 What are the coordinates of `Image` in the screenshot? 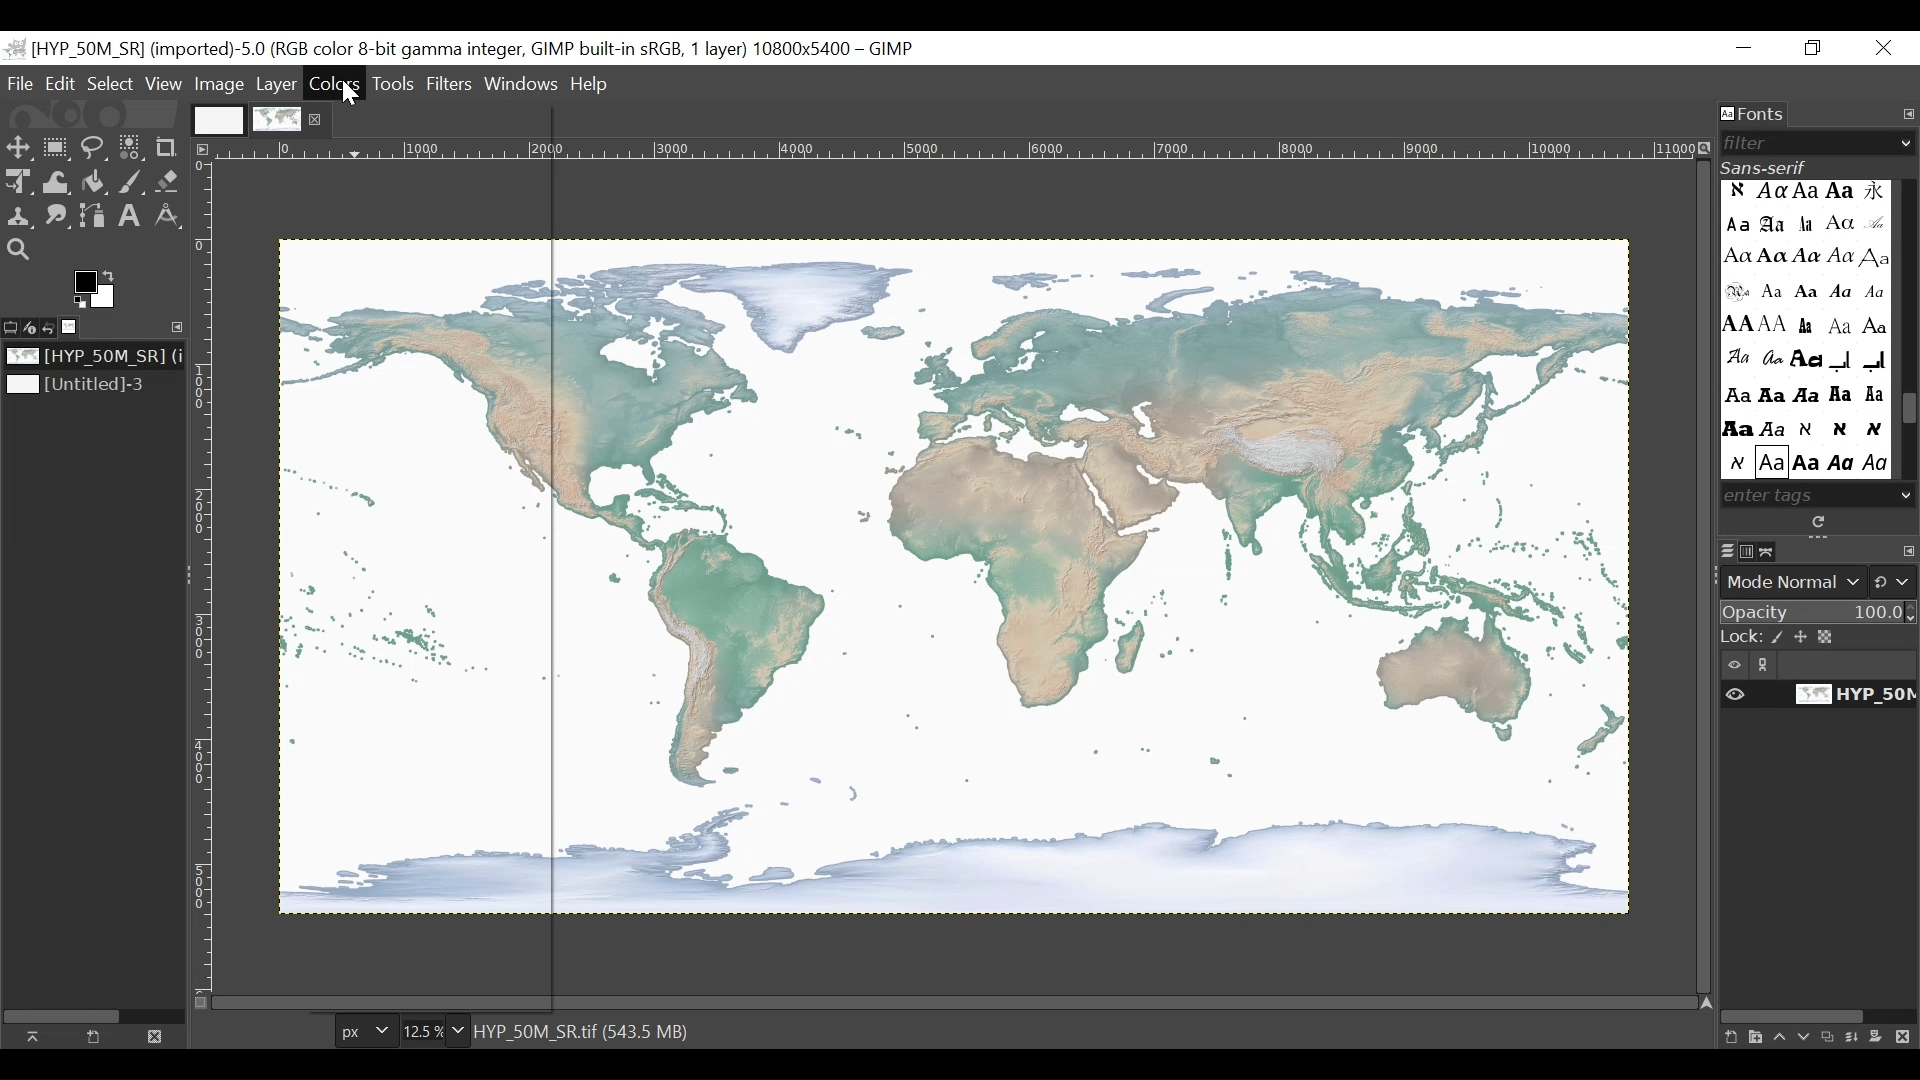 It's located at (86, 386).